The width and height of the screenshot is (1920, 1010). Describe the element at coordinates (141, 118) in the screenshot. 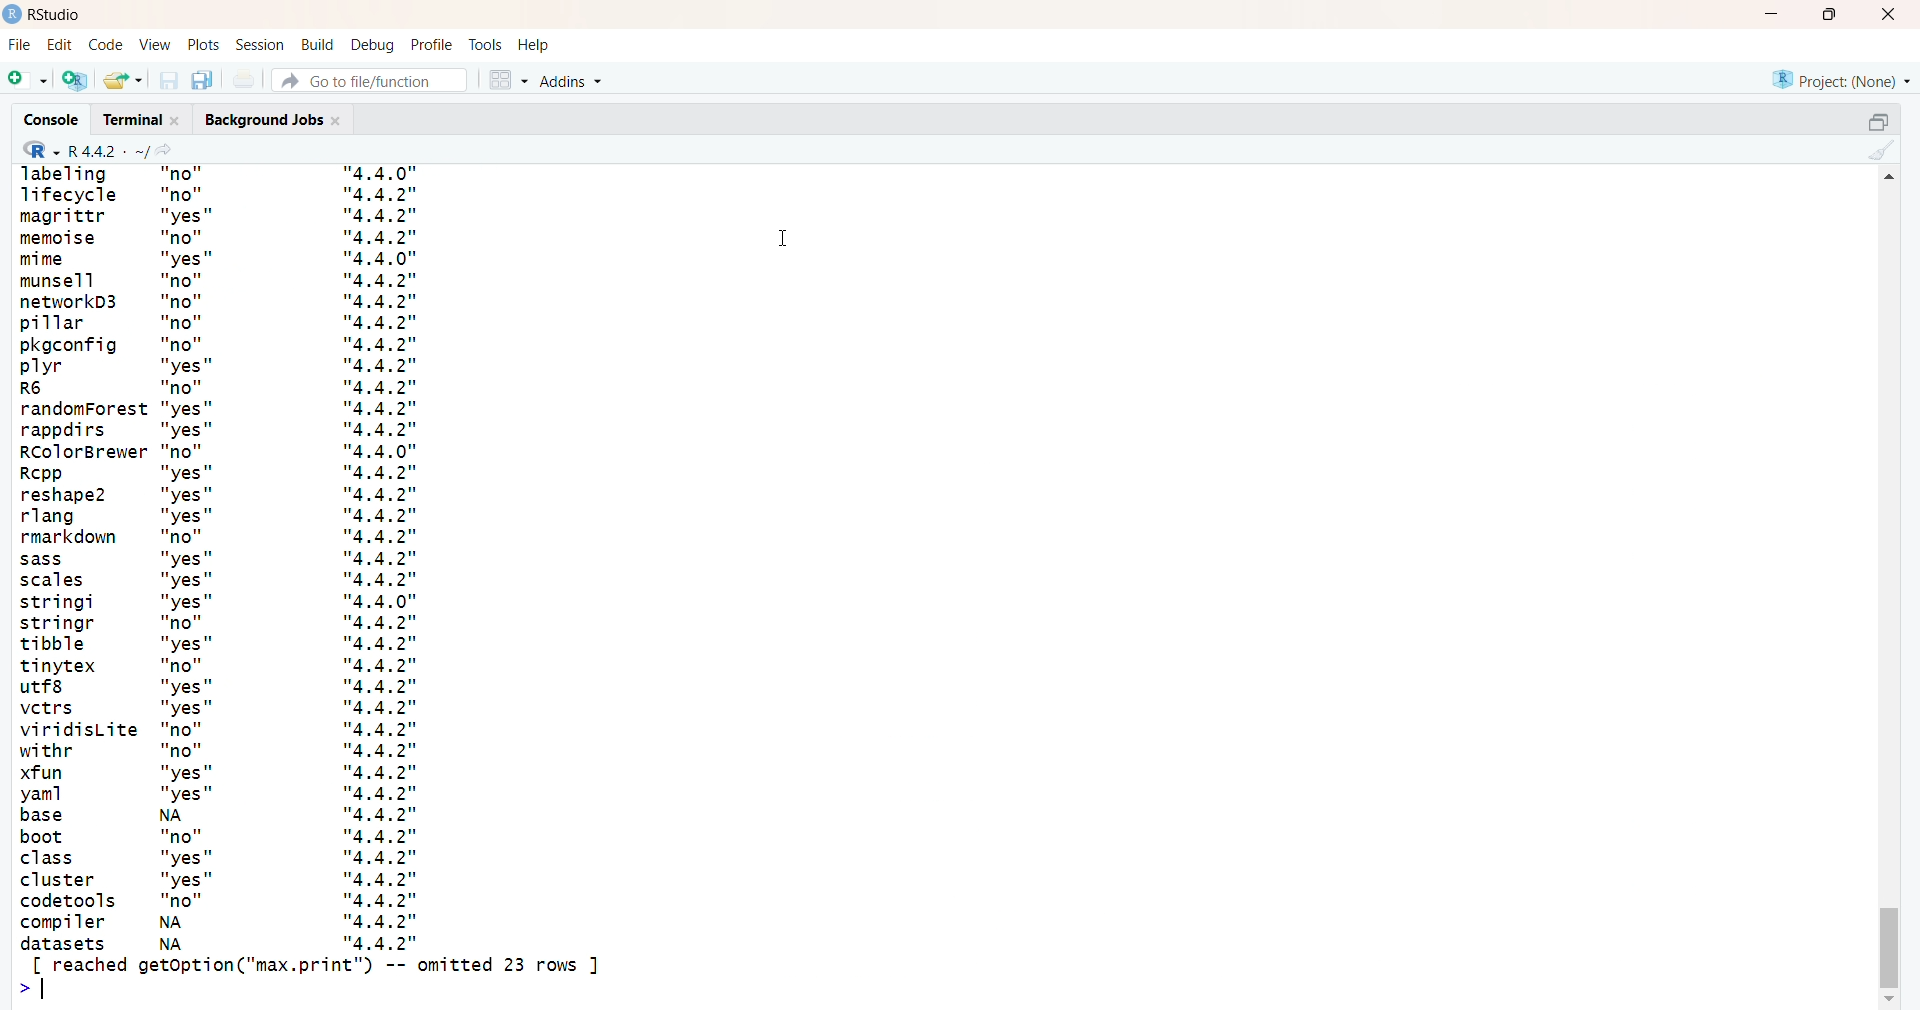

I see `terminal` at that location.